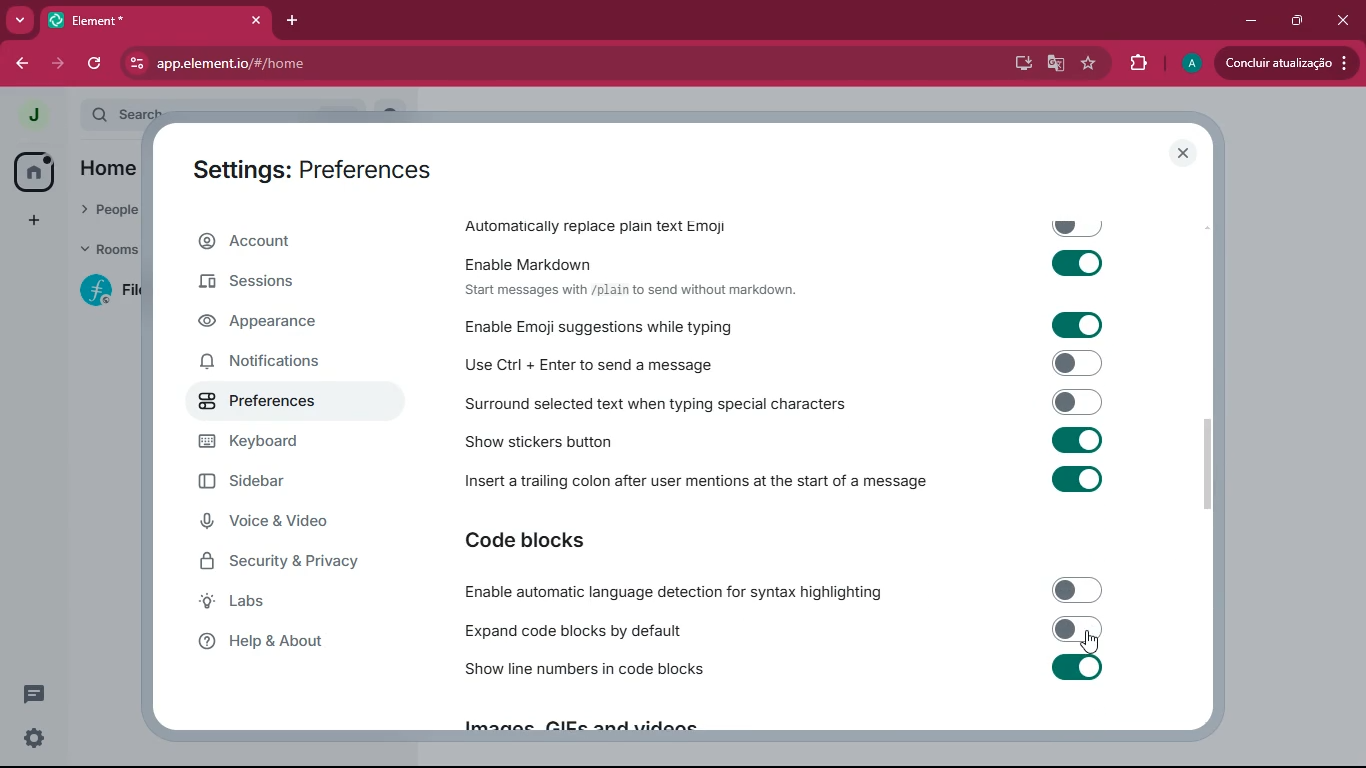 The image size is (1366, 768). I want to click on Enable Markdown, so click(789, 261).